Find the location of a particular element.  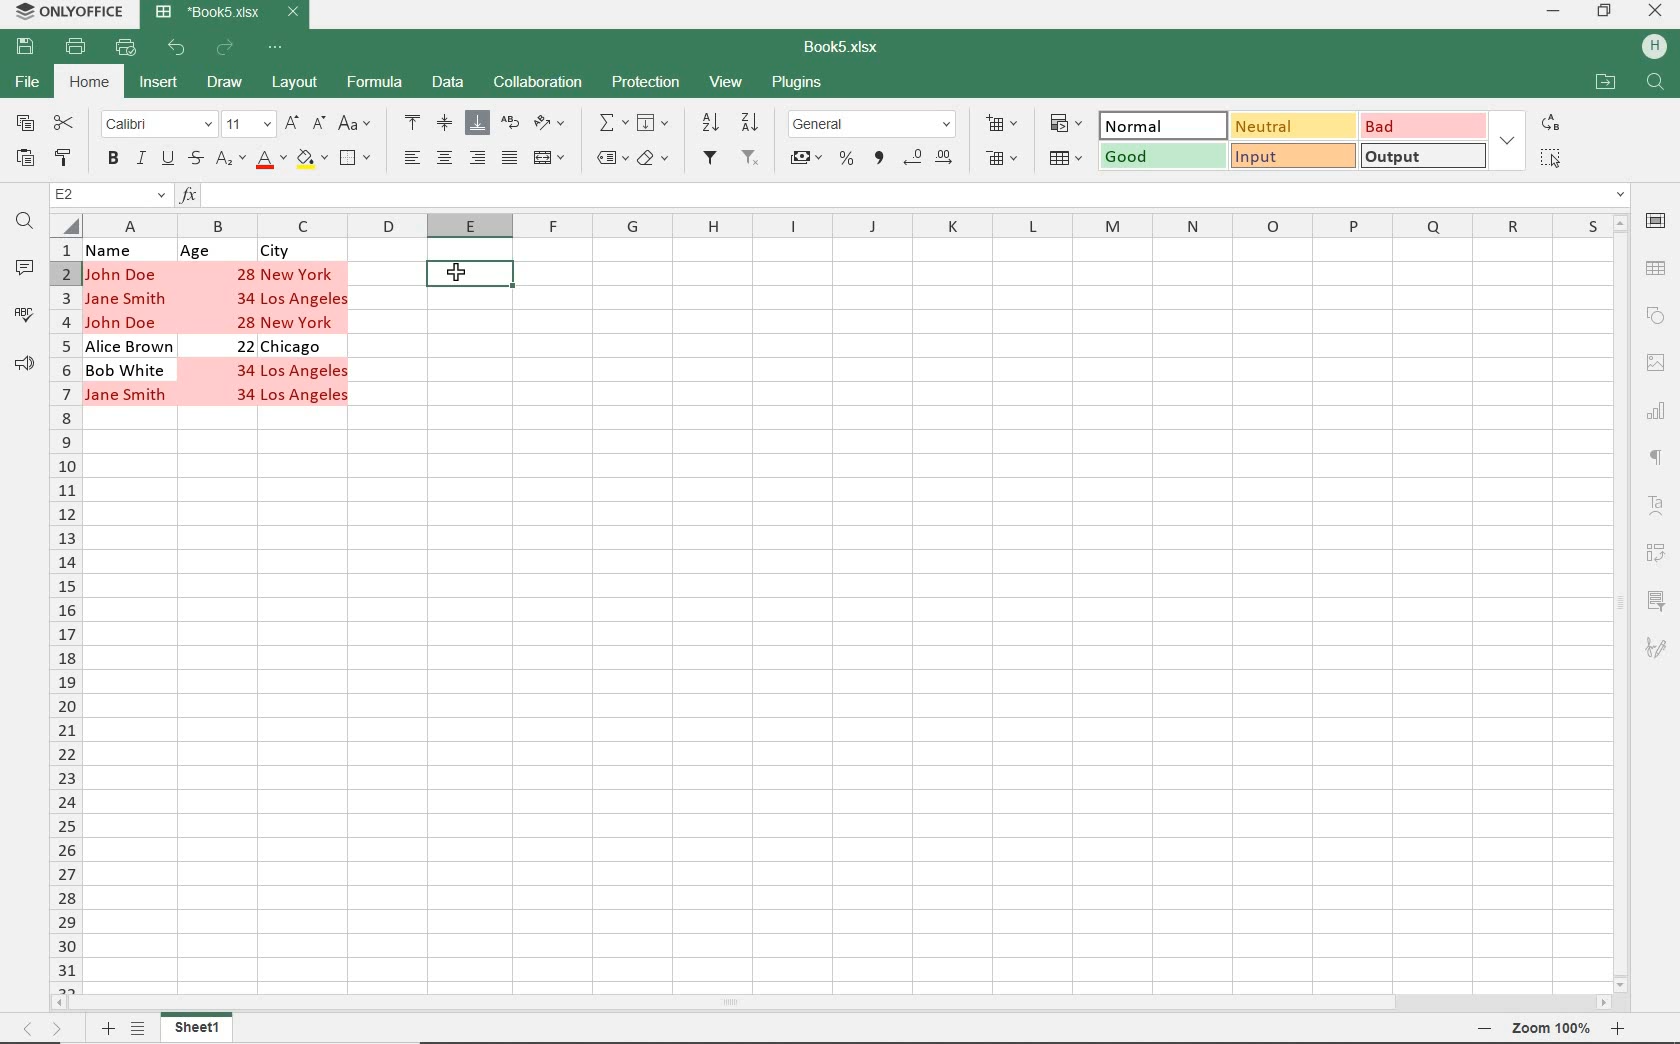

INPUT is located at coordinates (1292, 155).